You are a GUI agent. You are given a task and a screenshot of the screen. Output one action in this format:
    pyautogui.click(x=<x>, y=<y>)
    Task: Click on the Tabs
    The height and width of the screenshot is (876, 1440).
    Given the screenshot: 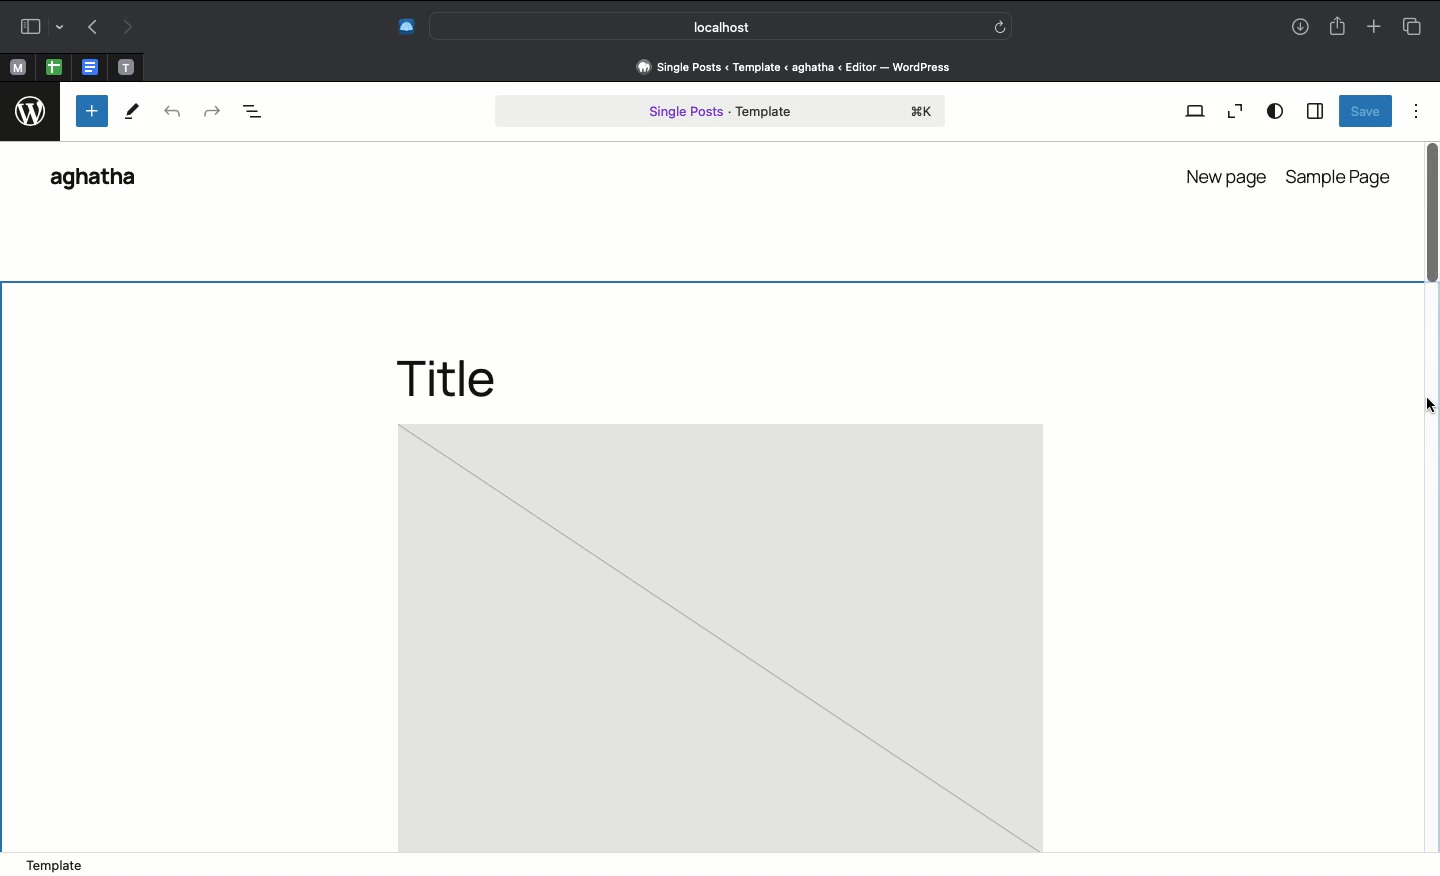 What is the action you would take?
    pyautogui.click(x=1411, y=26)
    